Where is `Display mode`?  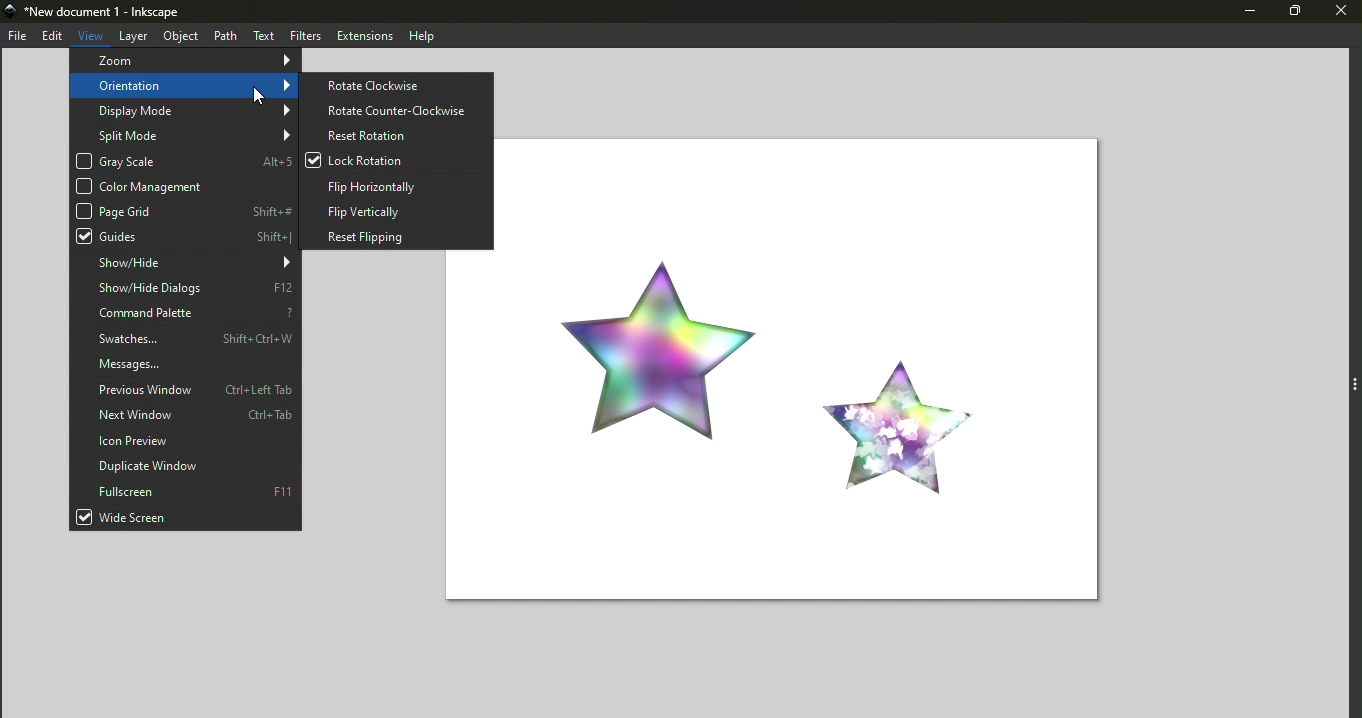 Display mode is located at coordinates (185, 111).